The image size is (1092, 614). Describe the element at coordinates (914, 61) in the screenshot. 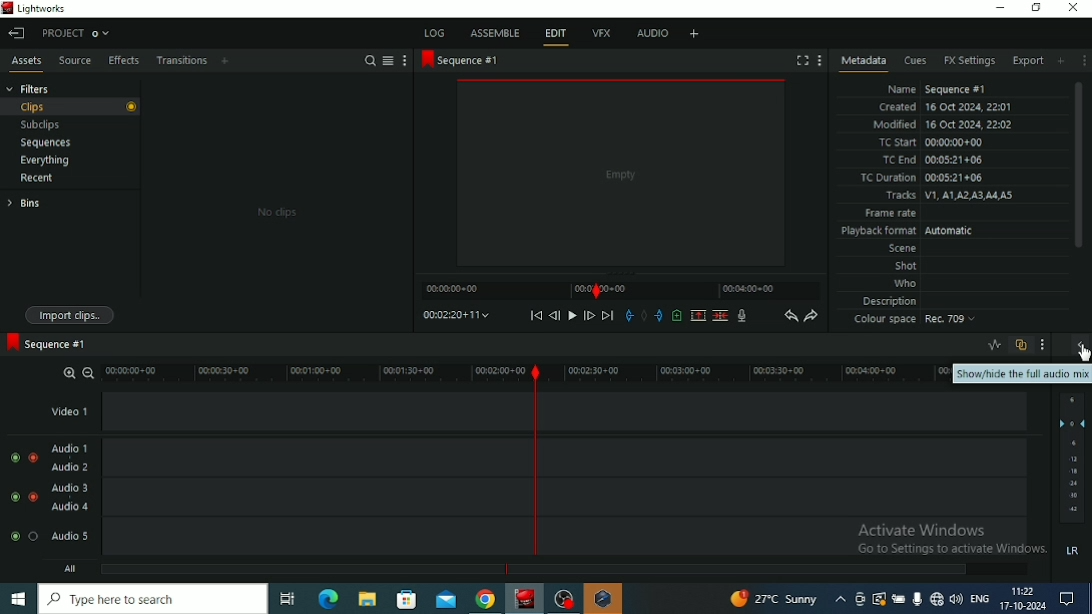

I see `Cues` at that location.